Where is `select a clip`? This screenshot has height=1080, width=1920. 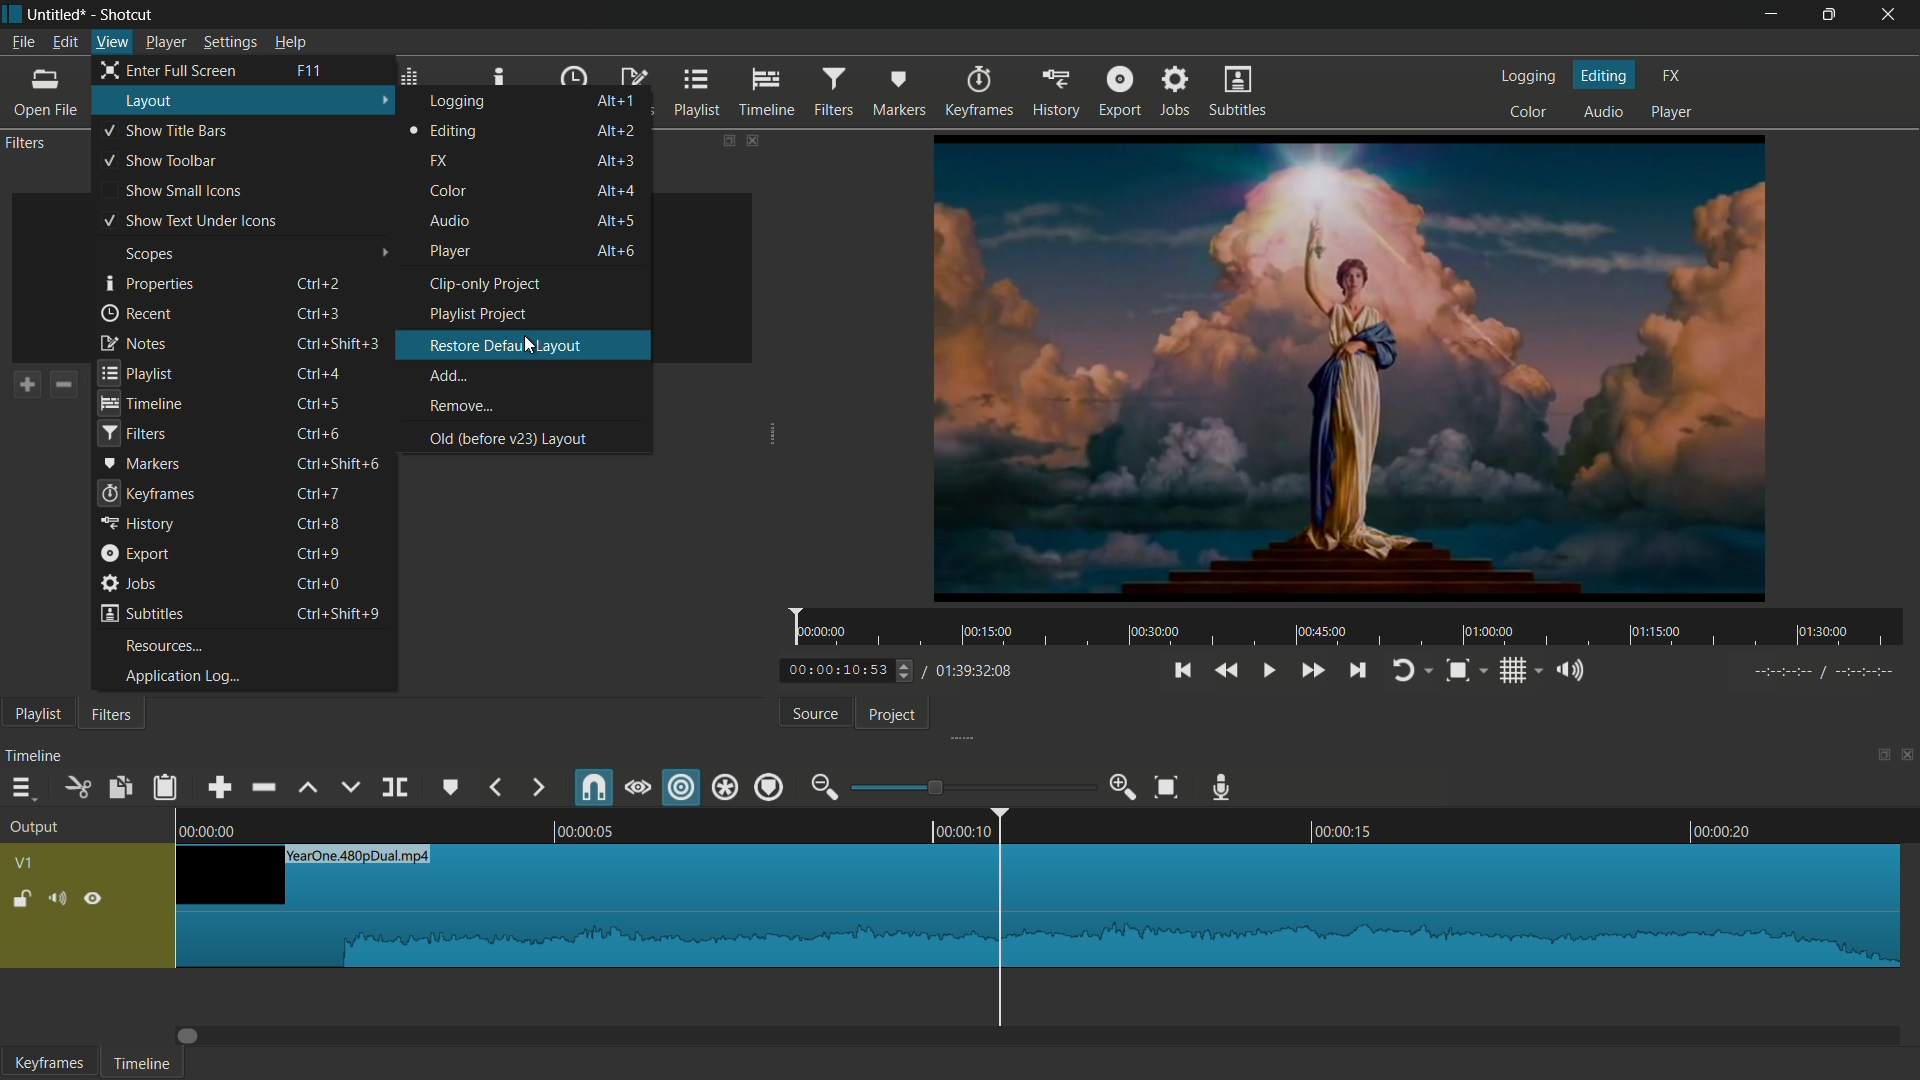 select a clip is located at coordinates (383, 279).